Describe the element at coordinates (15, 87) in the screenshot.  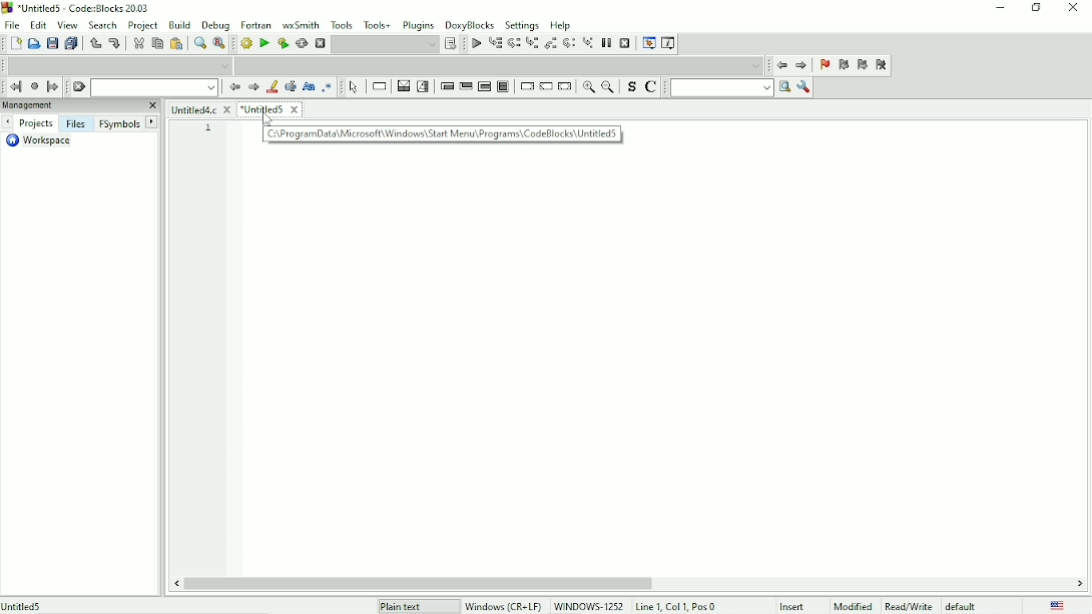
I see `Jump back` at that location.